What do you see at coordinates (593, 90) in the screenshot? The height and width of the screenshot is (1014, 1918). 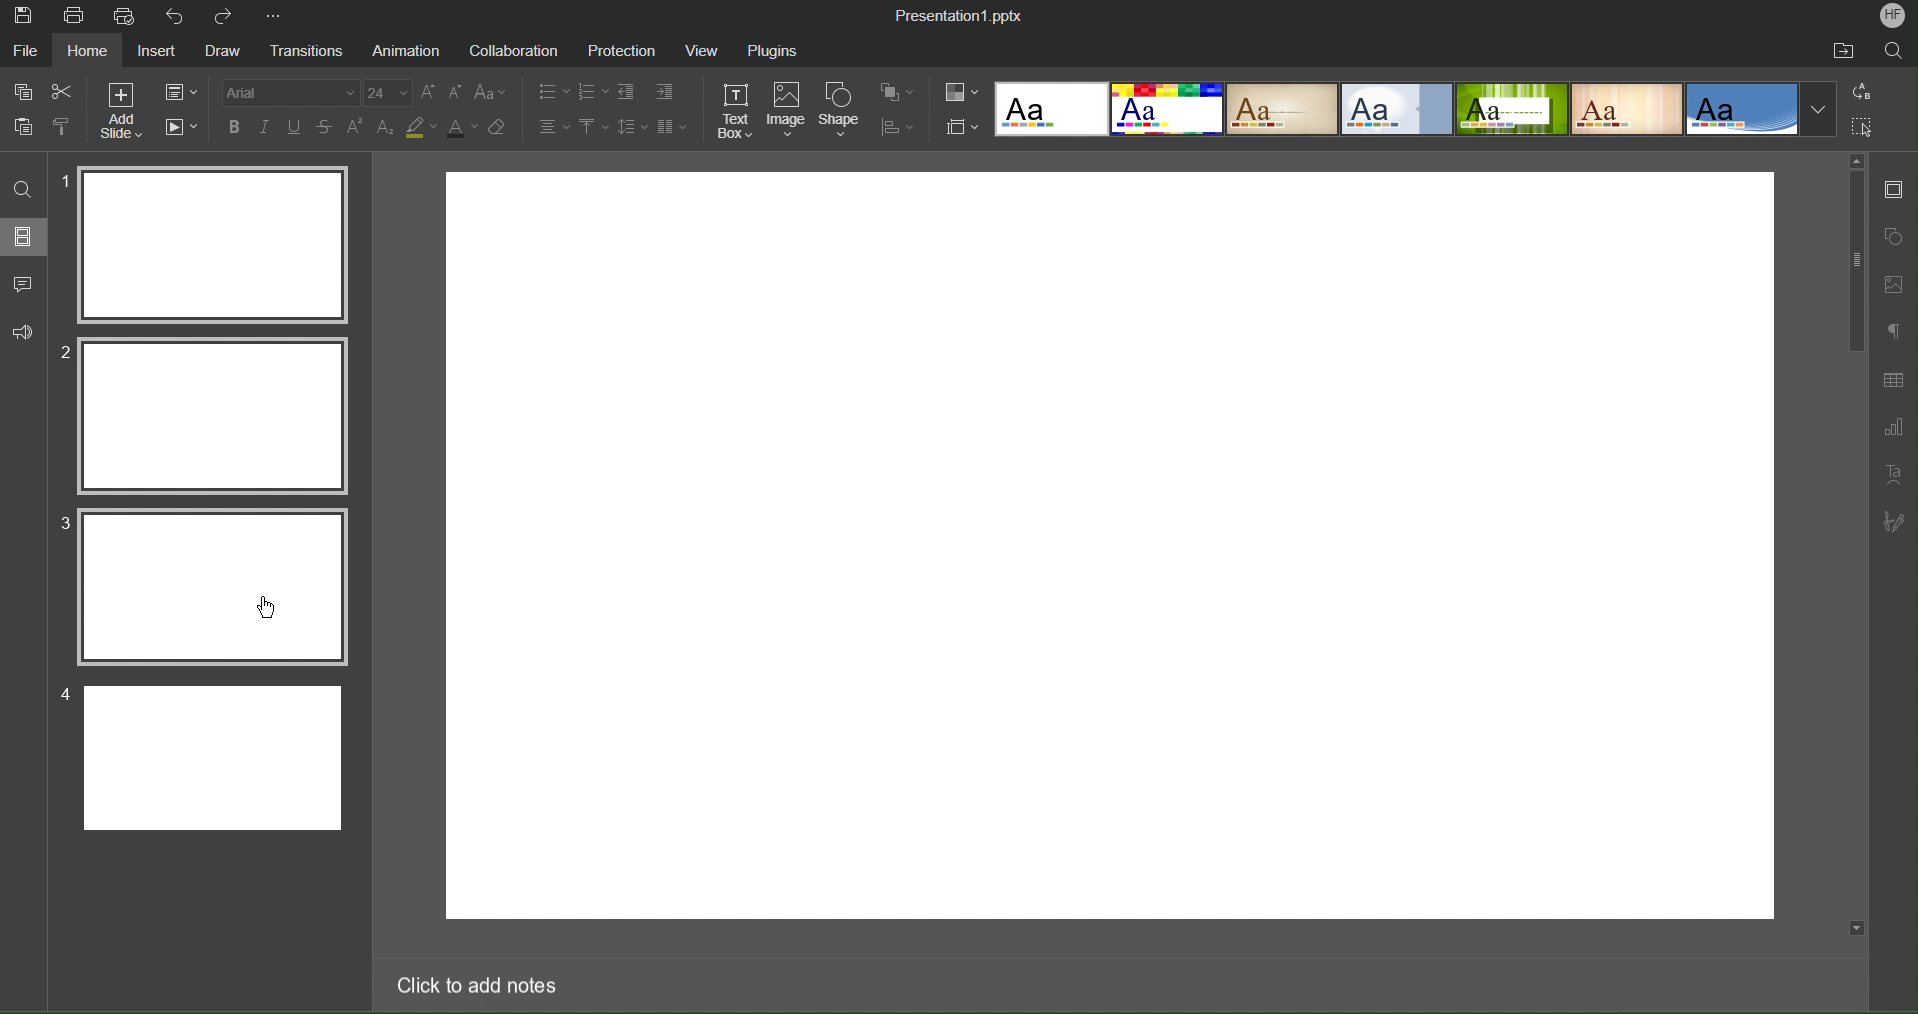 I see `Numbered List` at bounding box center [593, 90].